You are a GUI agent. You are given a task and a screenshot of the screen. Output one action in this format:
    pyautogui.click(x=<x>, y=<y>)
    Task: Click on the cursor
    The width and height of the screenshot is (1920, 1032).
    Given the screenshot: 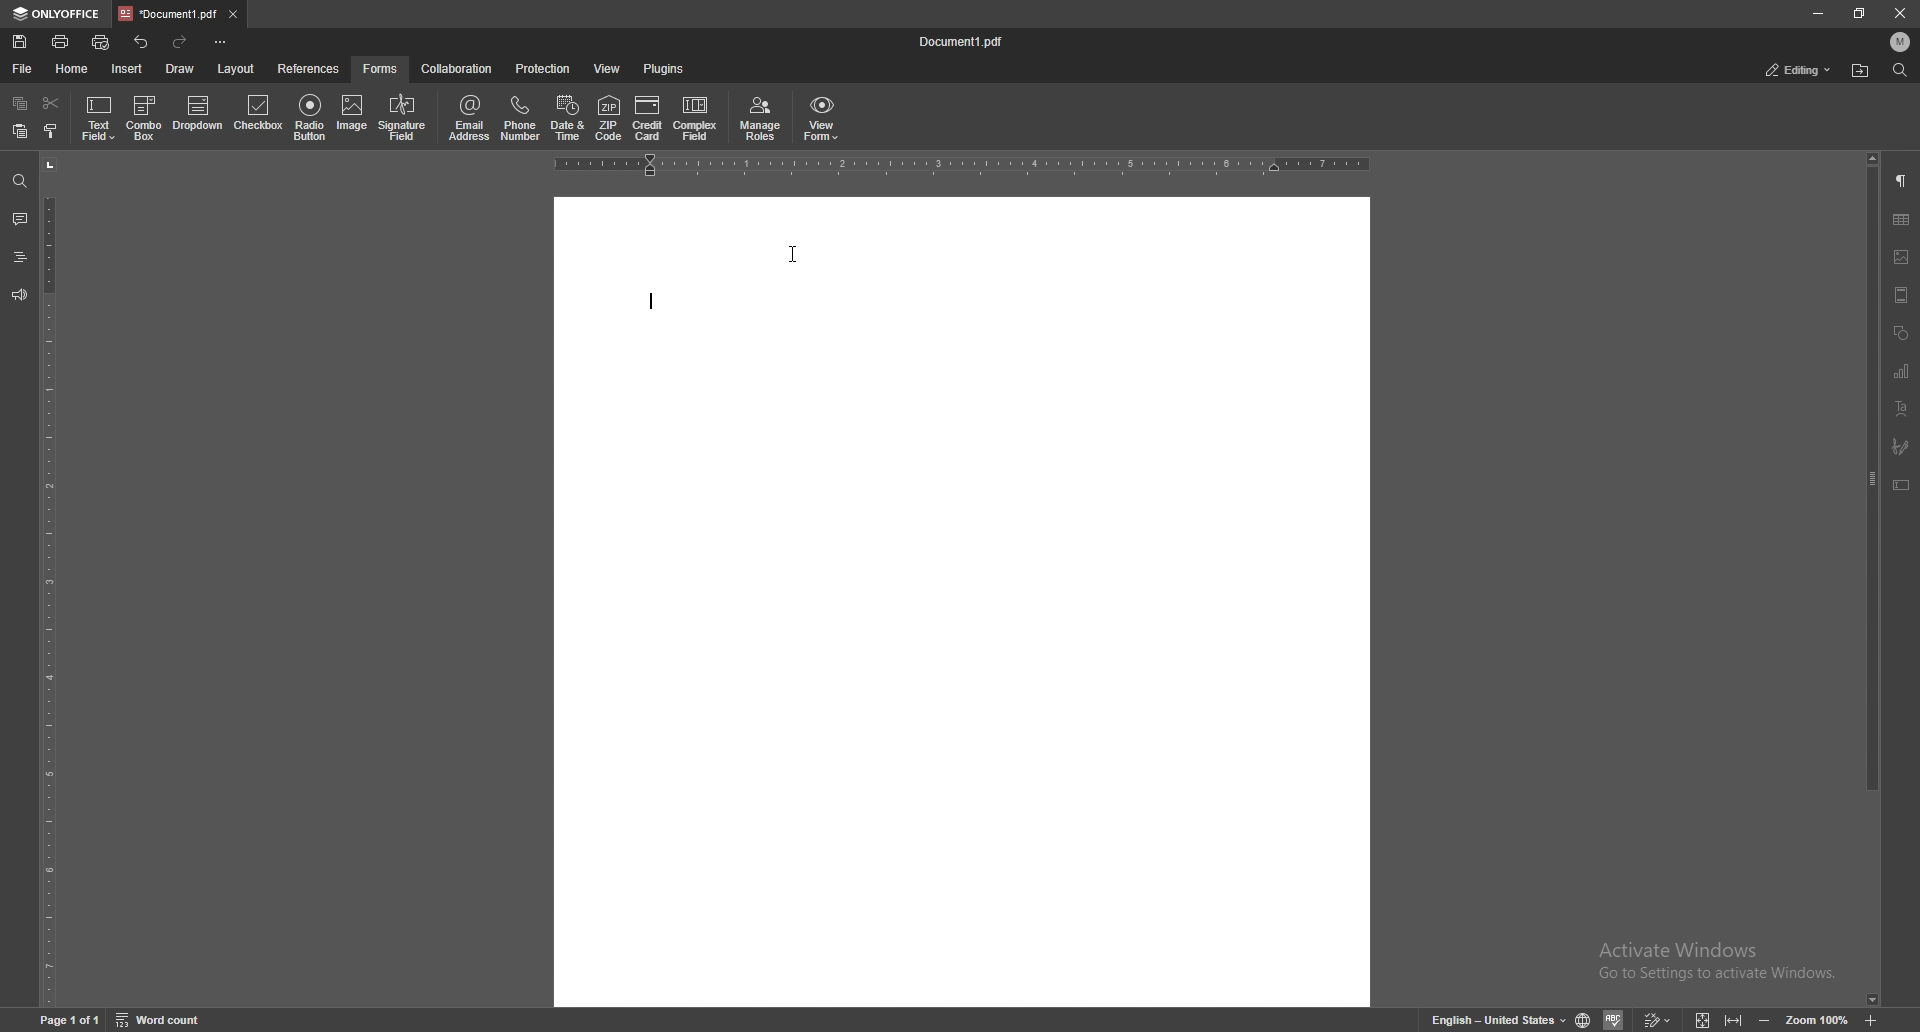 What is the action you would take?
    pyautogui.click(x=790, y=255)
    